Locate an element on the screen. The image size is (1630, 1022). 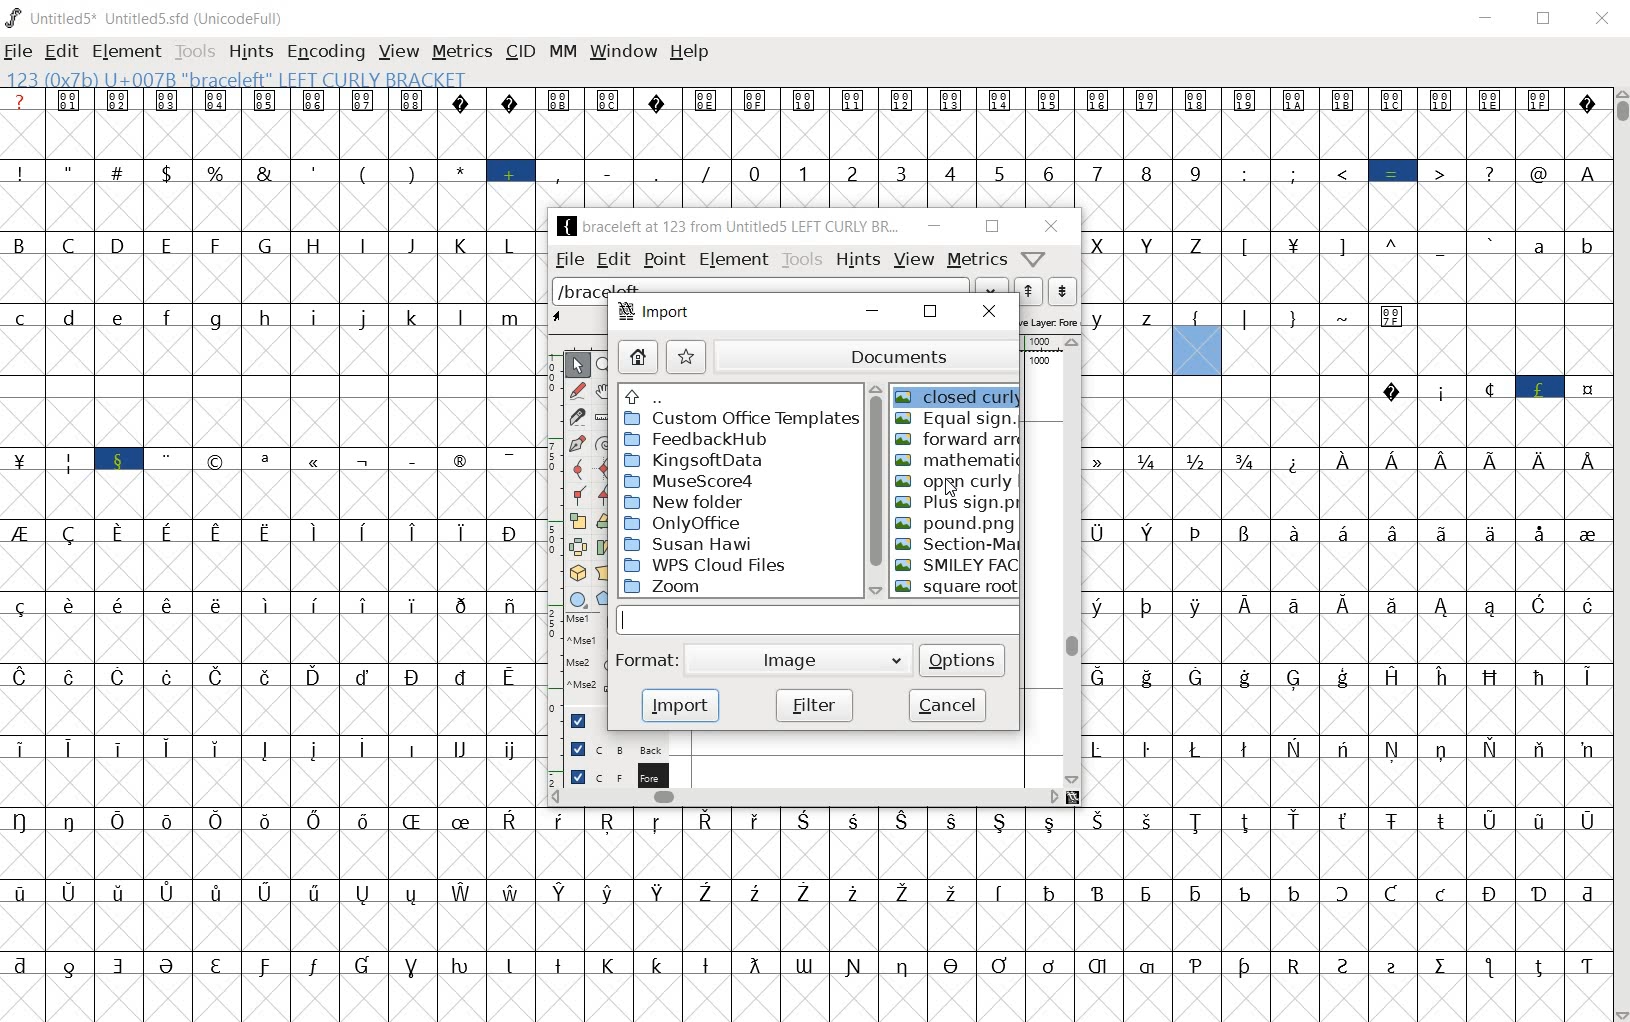
UNTITLED5* uNTITLED5.SFD (UnicodeFull) is located at coordinates (146, 19).